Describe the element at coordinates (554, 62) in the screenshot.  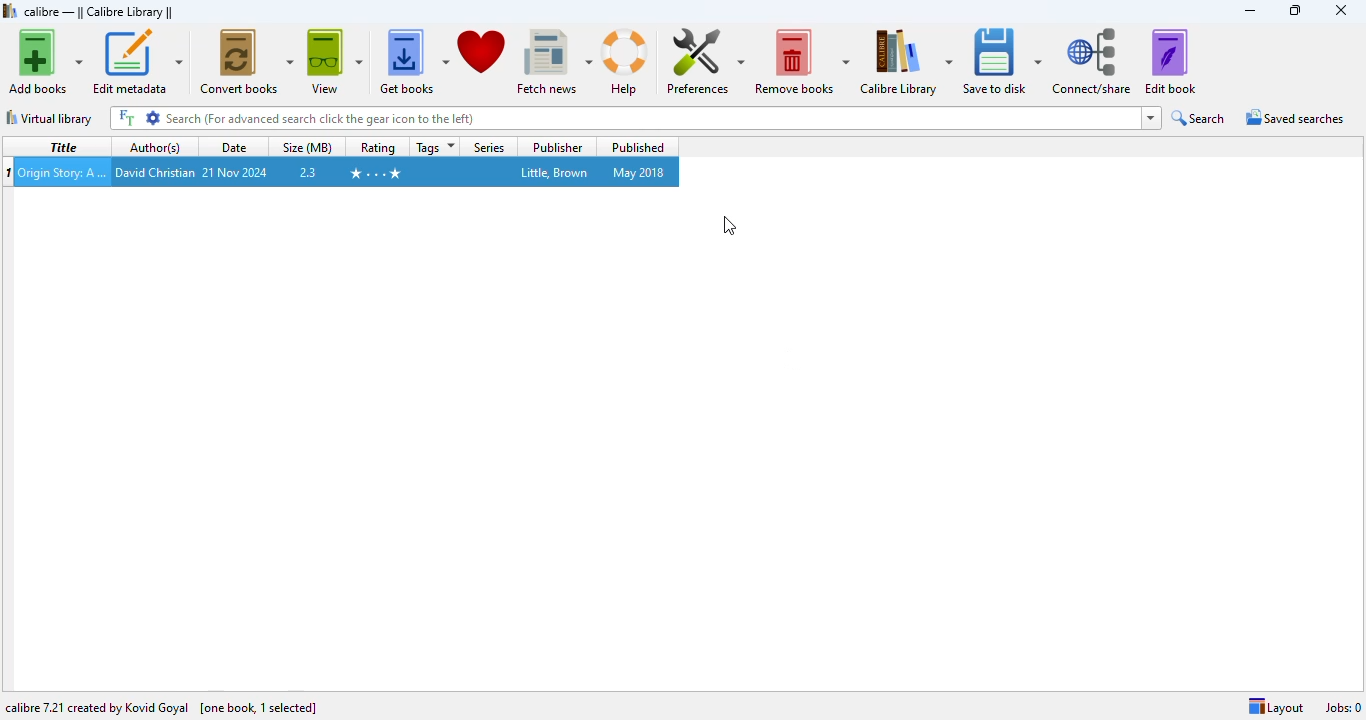
I see `fetch news` at that location.